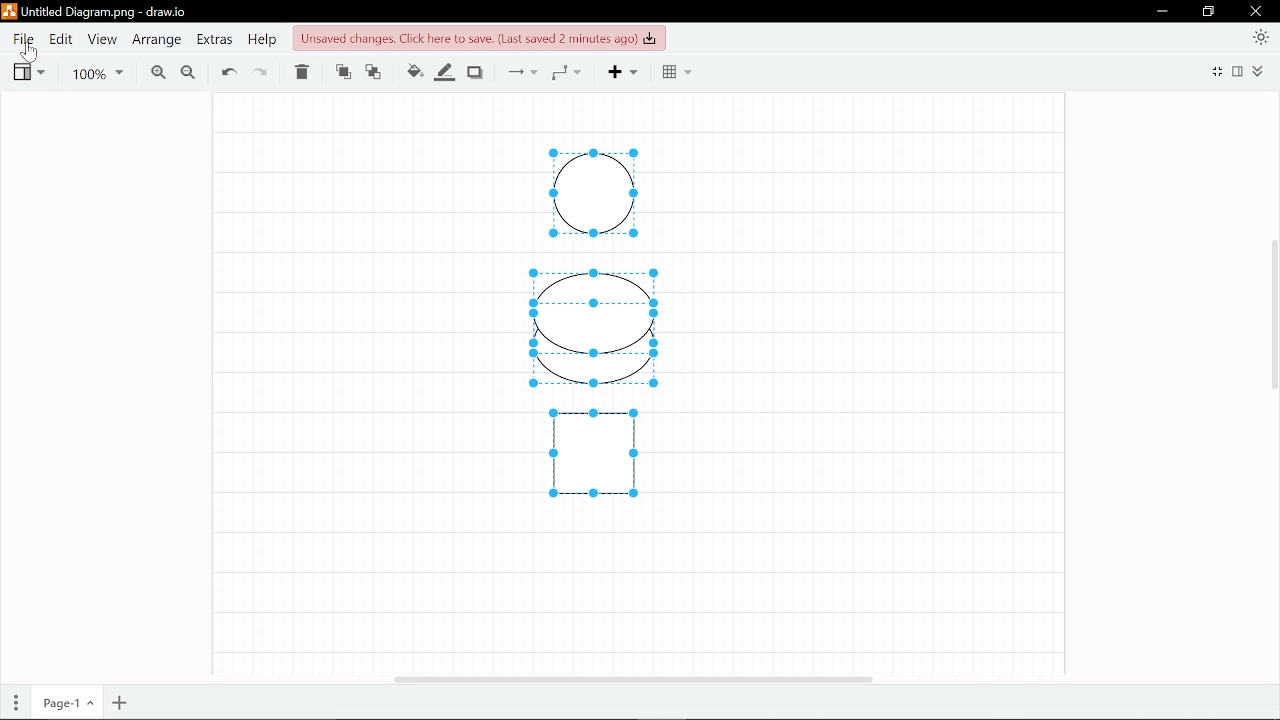  I want to click on Connections, so click(518, 71).